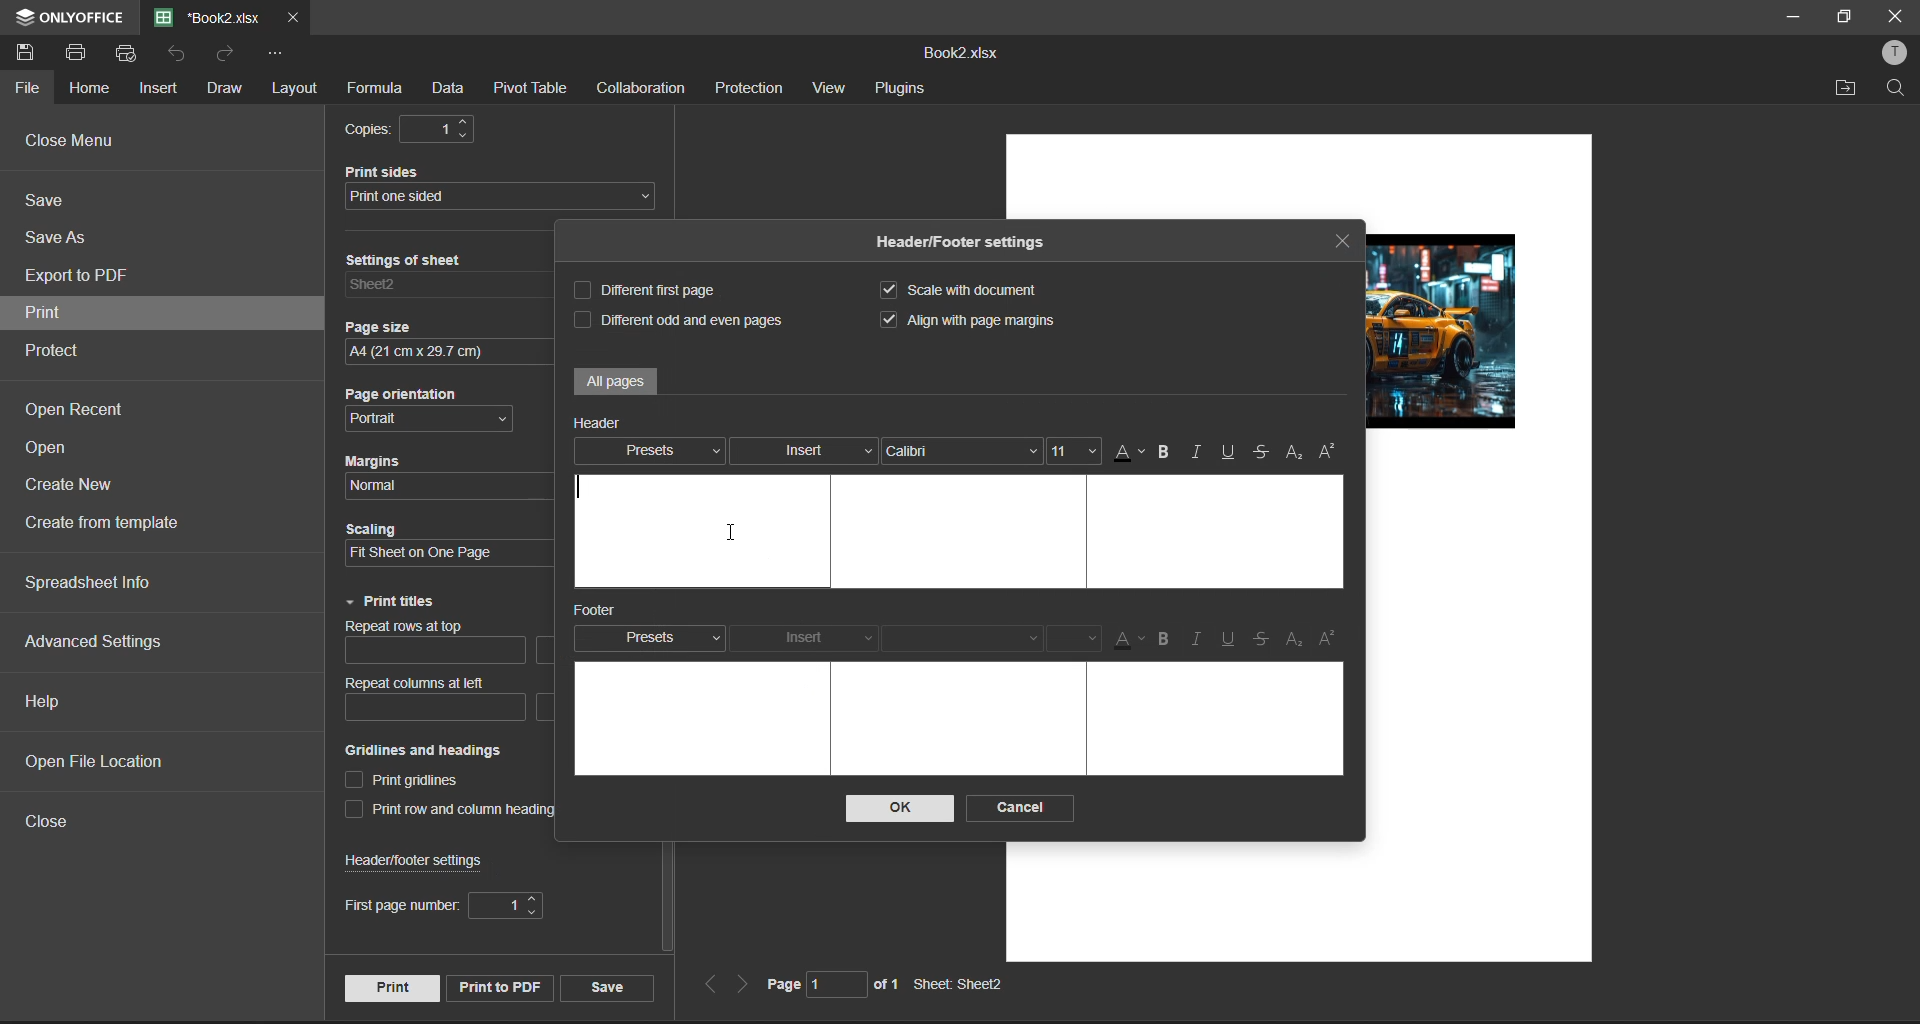 This screenshot has width=1920, height=1024. Describe the element at coordinates (391, 602) in the screenshot. I see `print titles` at that location.